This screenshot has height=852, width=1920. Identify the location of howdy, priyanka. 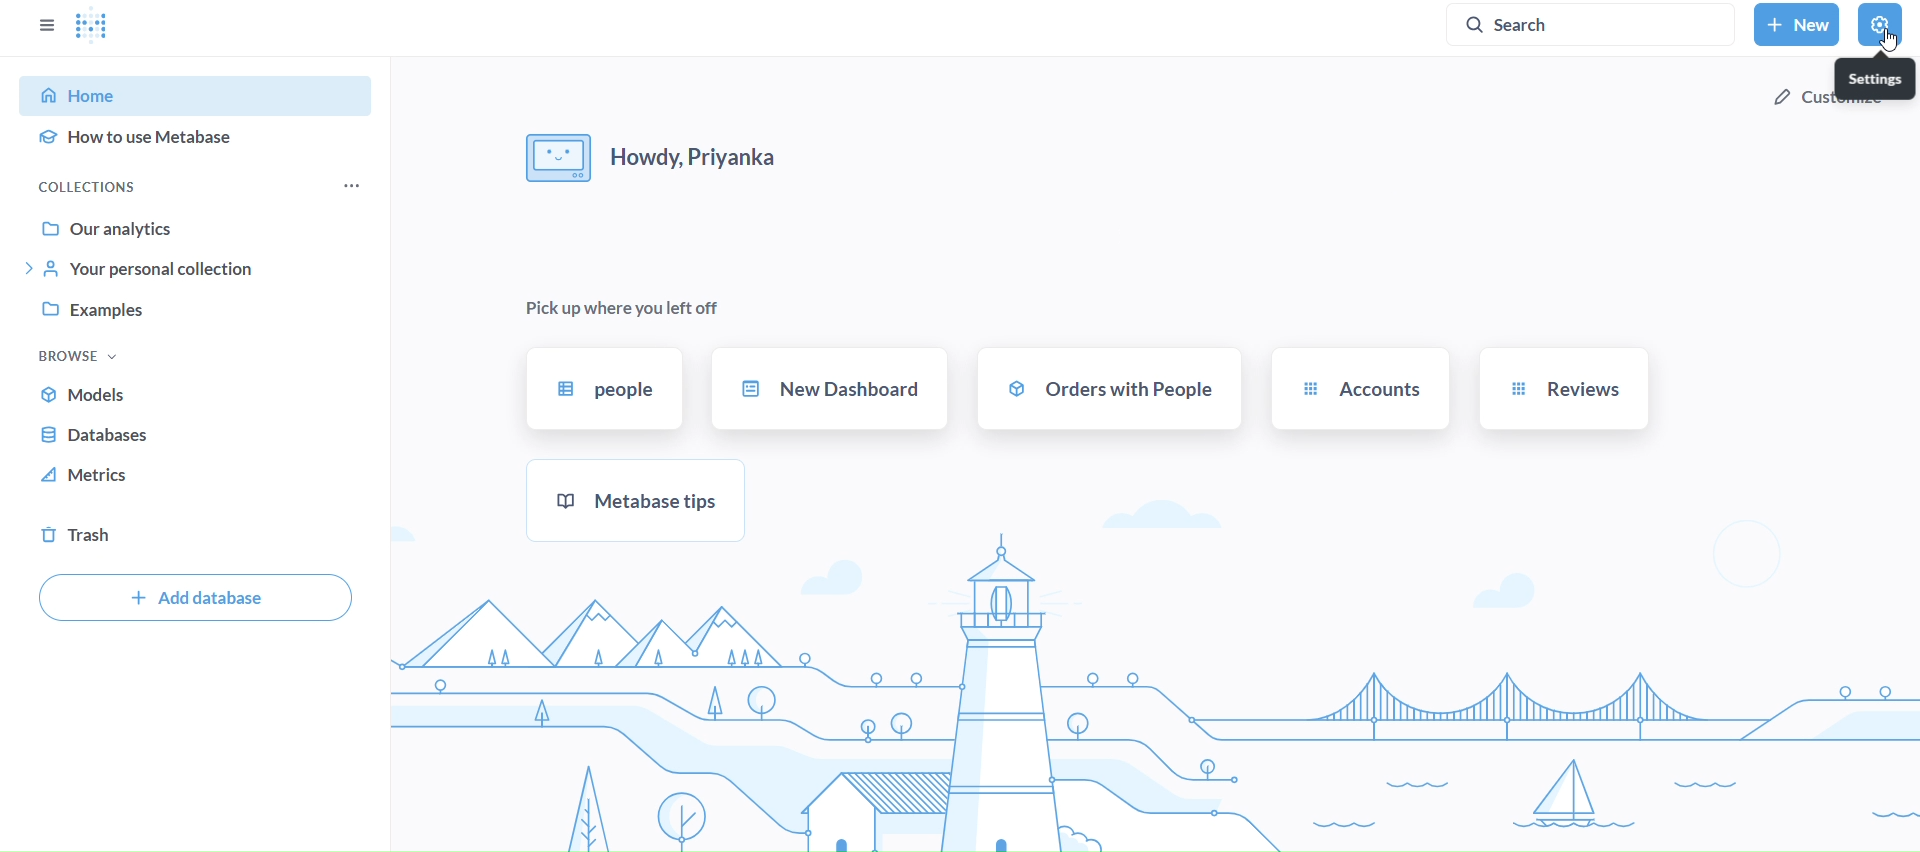
(675, 153).